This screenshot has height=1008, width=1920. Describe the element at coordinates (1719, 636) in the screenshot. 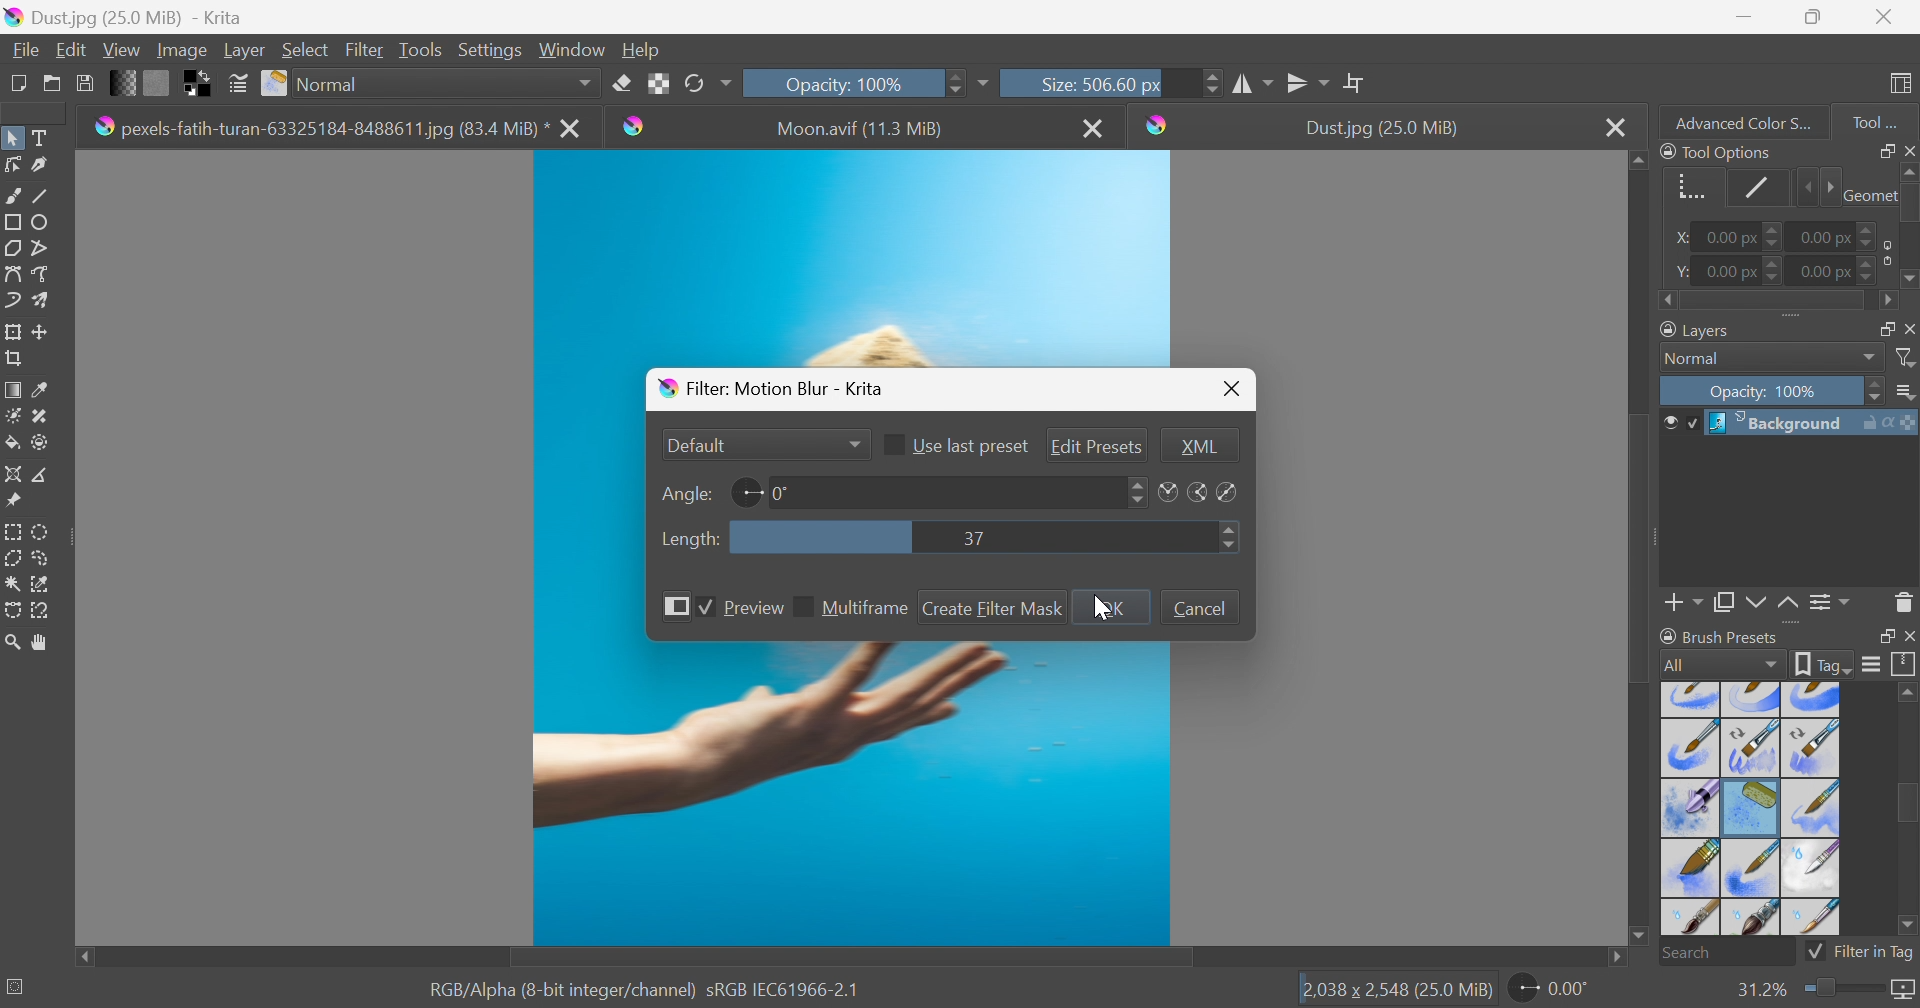

I see `Brush Presets` at that location.